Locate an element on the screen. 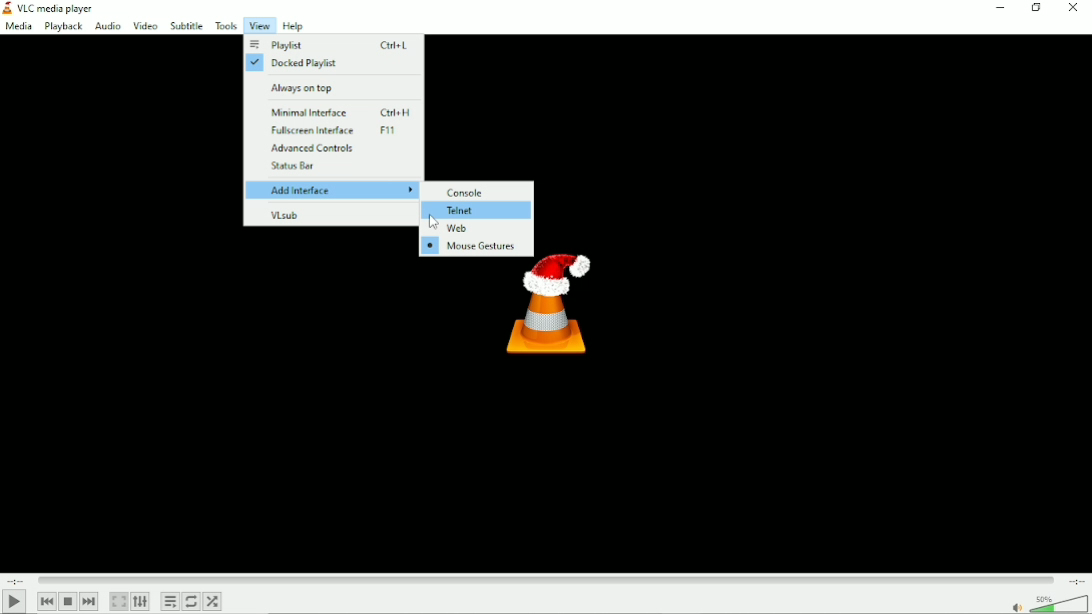 The height and width of the screenshot is (614, 1092). Next is located at coordinates (89, 601).